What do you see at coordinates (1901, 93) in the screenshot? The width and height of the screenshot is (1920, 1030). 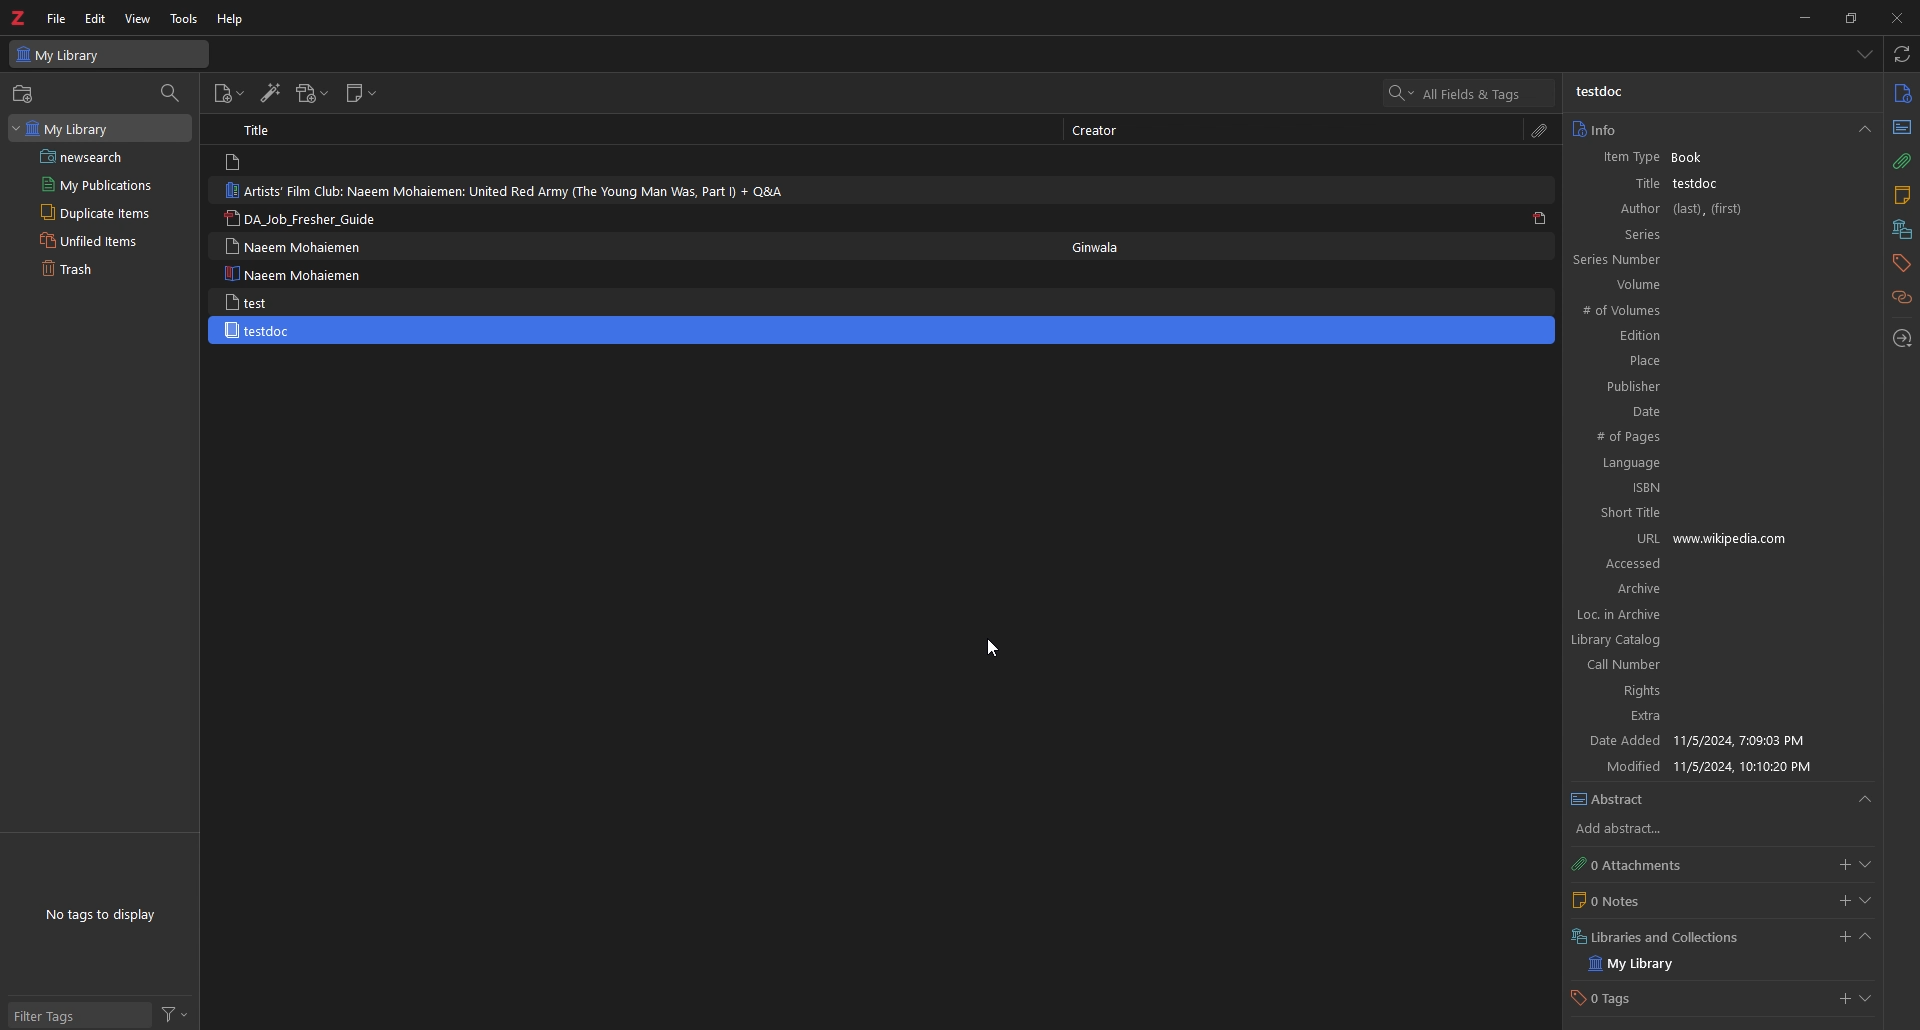 I see `info` at bounding box center [1901, 93].